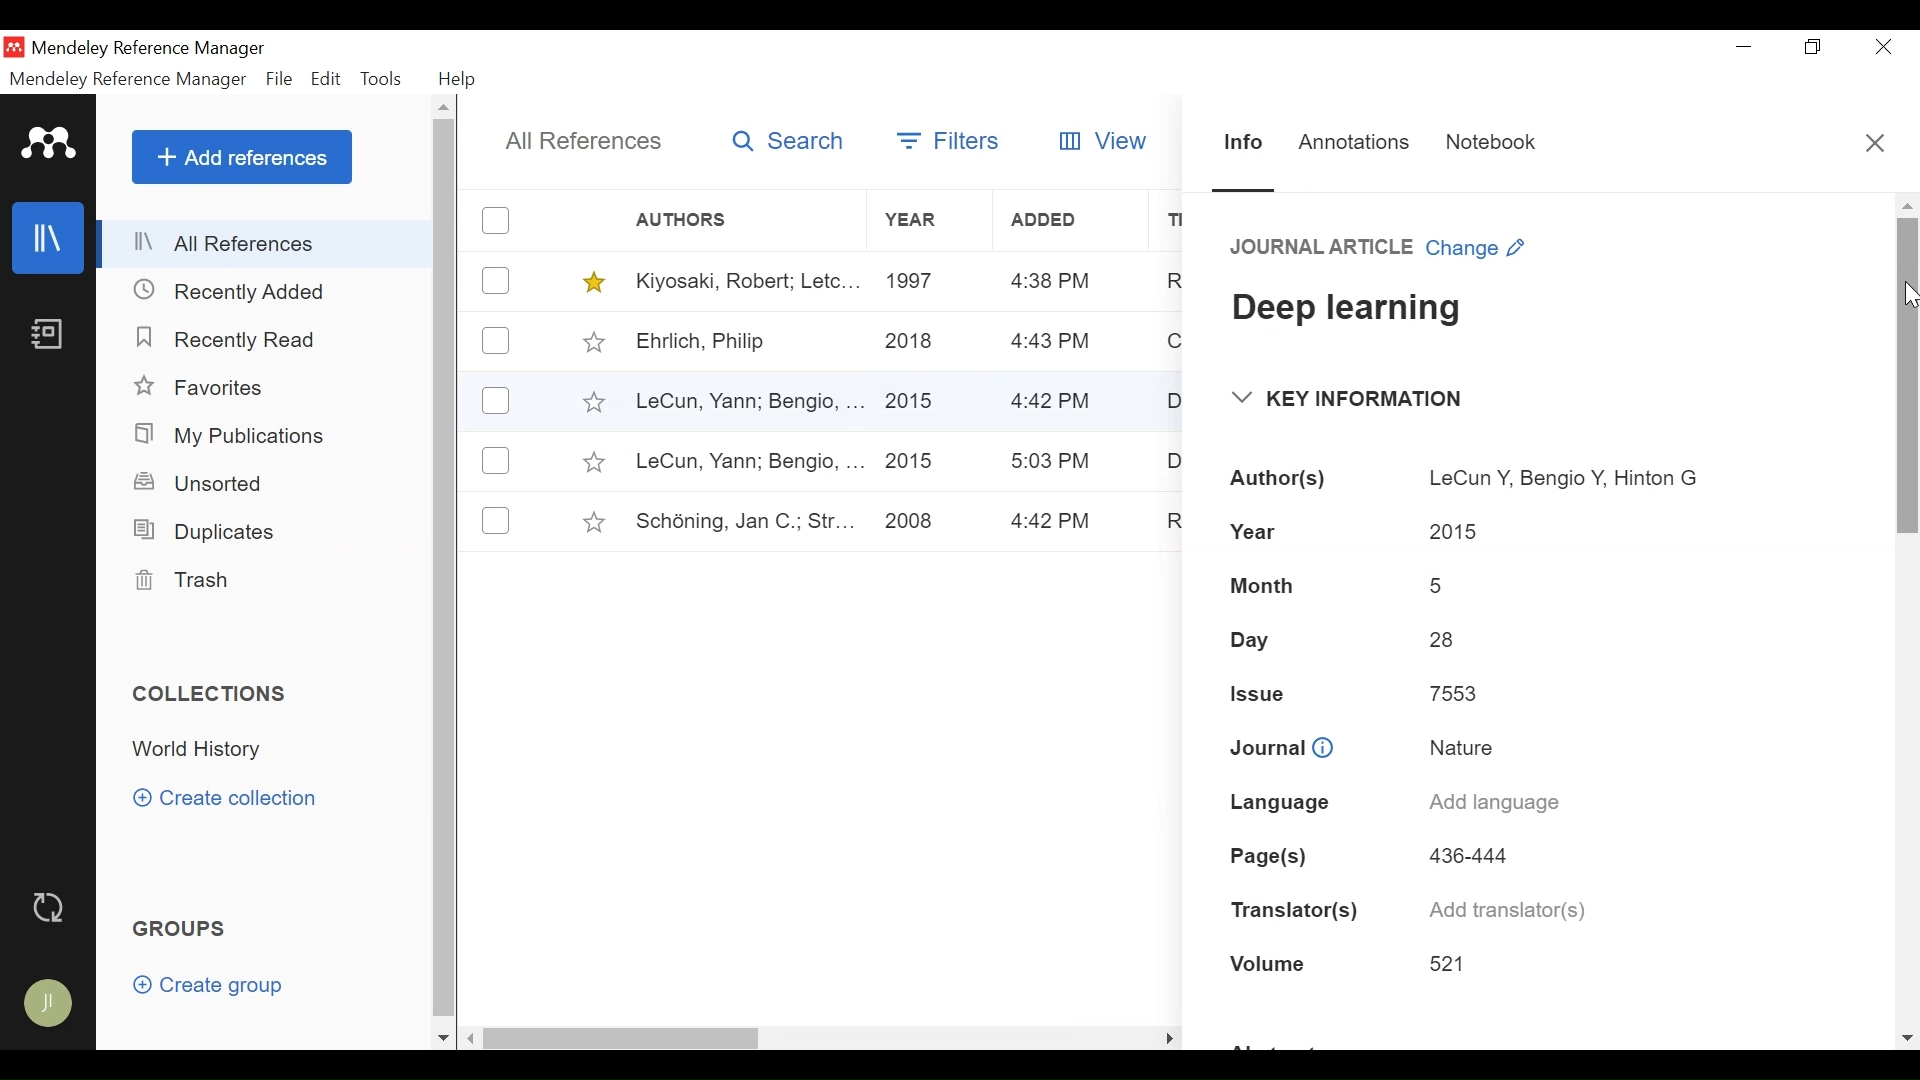 This screenshot has height=1080, width=1920. Describe the element at coordinates (1168, 1034) in the screenshot. I see `Hide` at that location.